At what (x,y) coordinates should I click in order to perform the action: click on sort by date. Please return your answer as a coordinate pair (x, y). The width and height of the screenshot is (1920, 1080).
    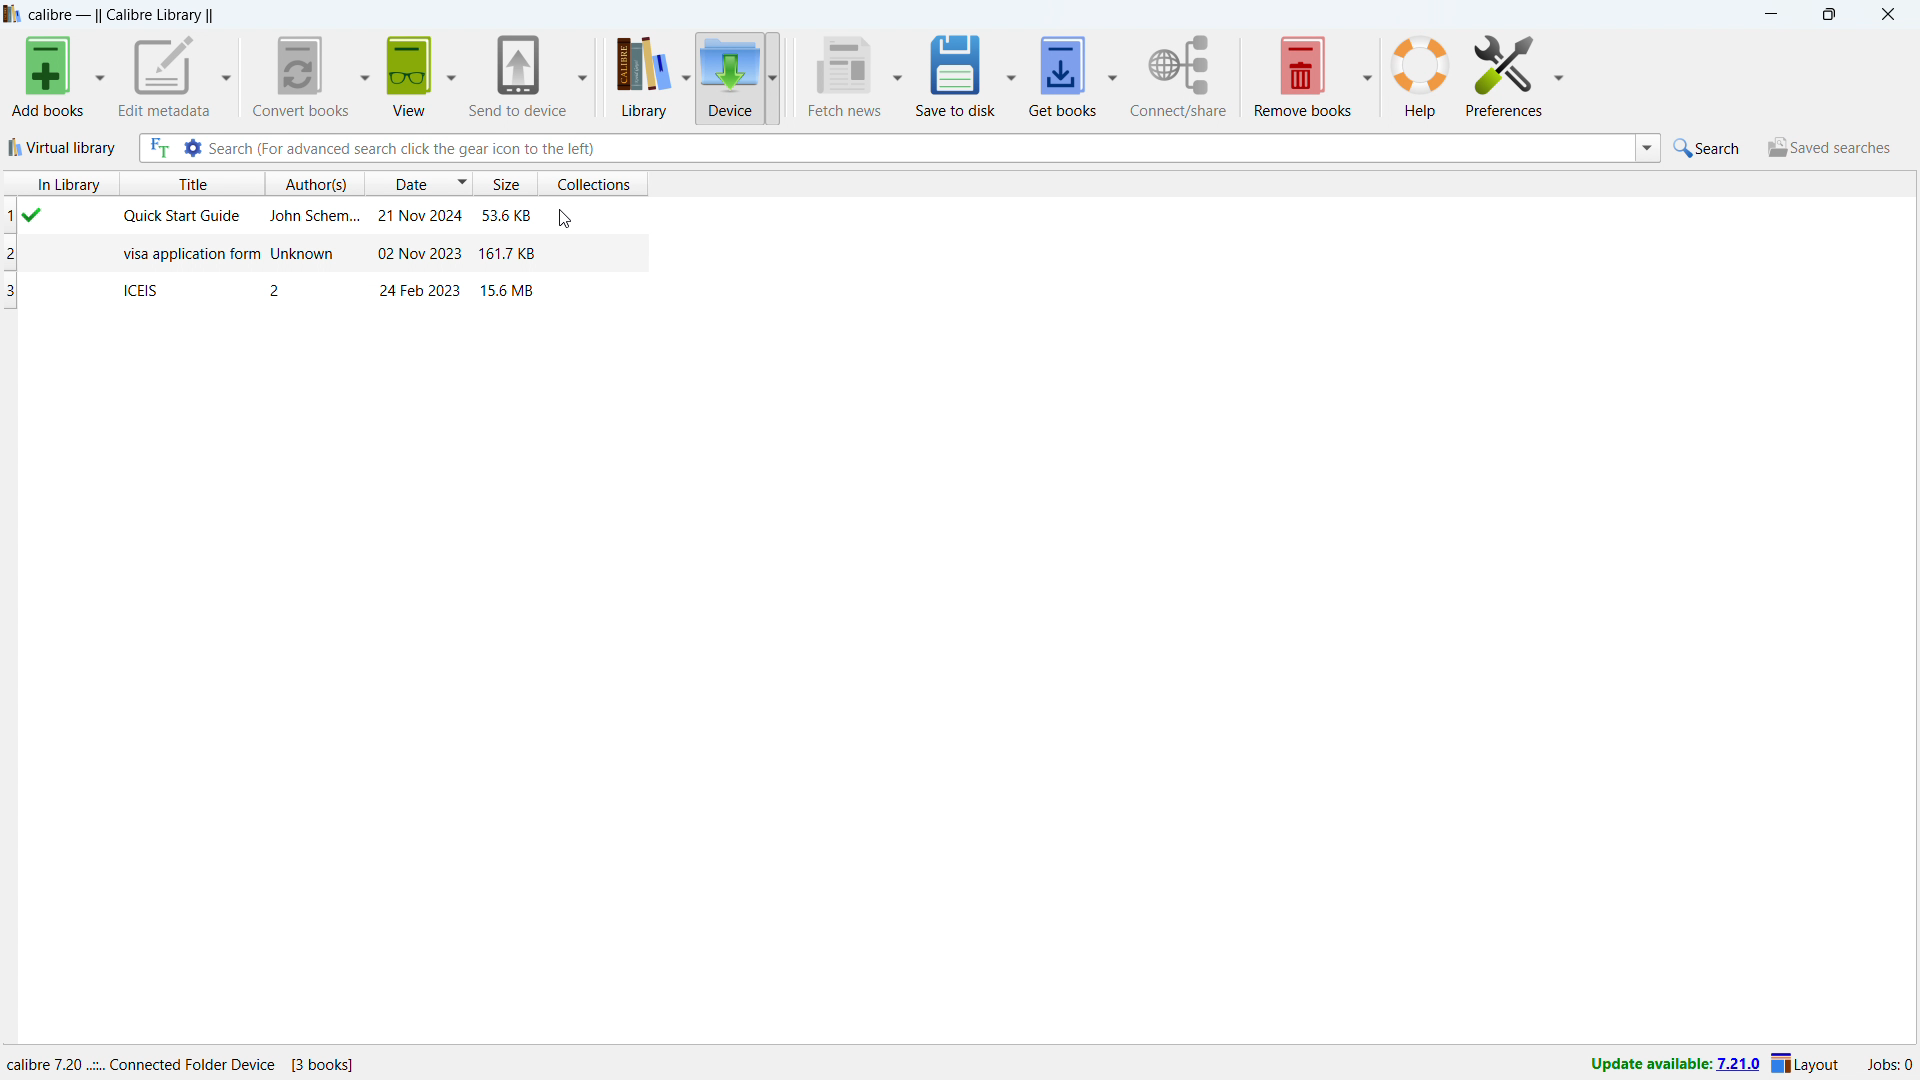
    Looking at the image, I should click on (420, 183).